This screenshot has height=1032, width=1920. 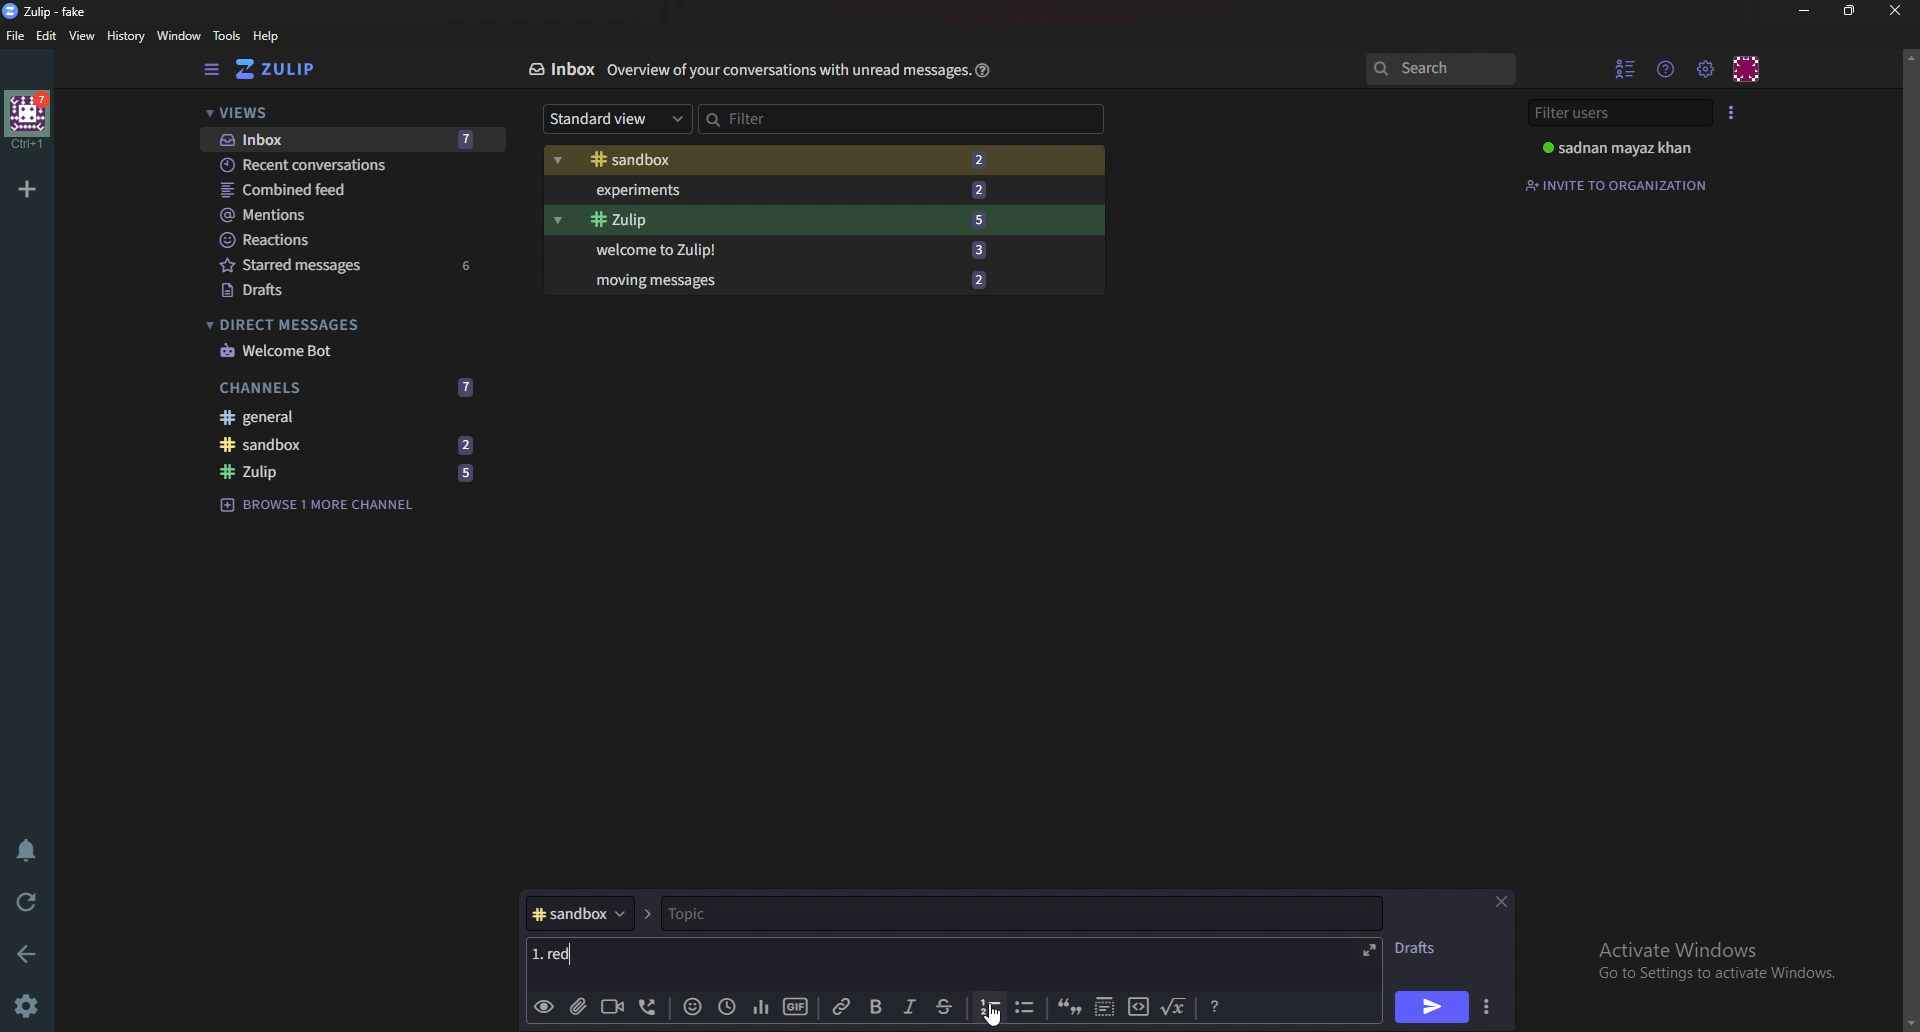 What do you see at coordinates (544, 1007) in the screenshot?
I see `Preview` at bounding box center [544, 1007].